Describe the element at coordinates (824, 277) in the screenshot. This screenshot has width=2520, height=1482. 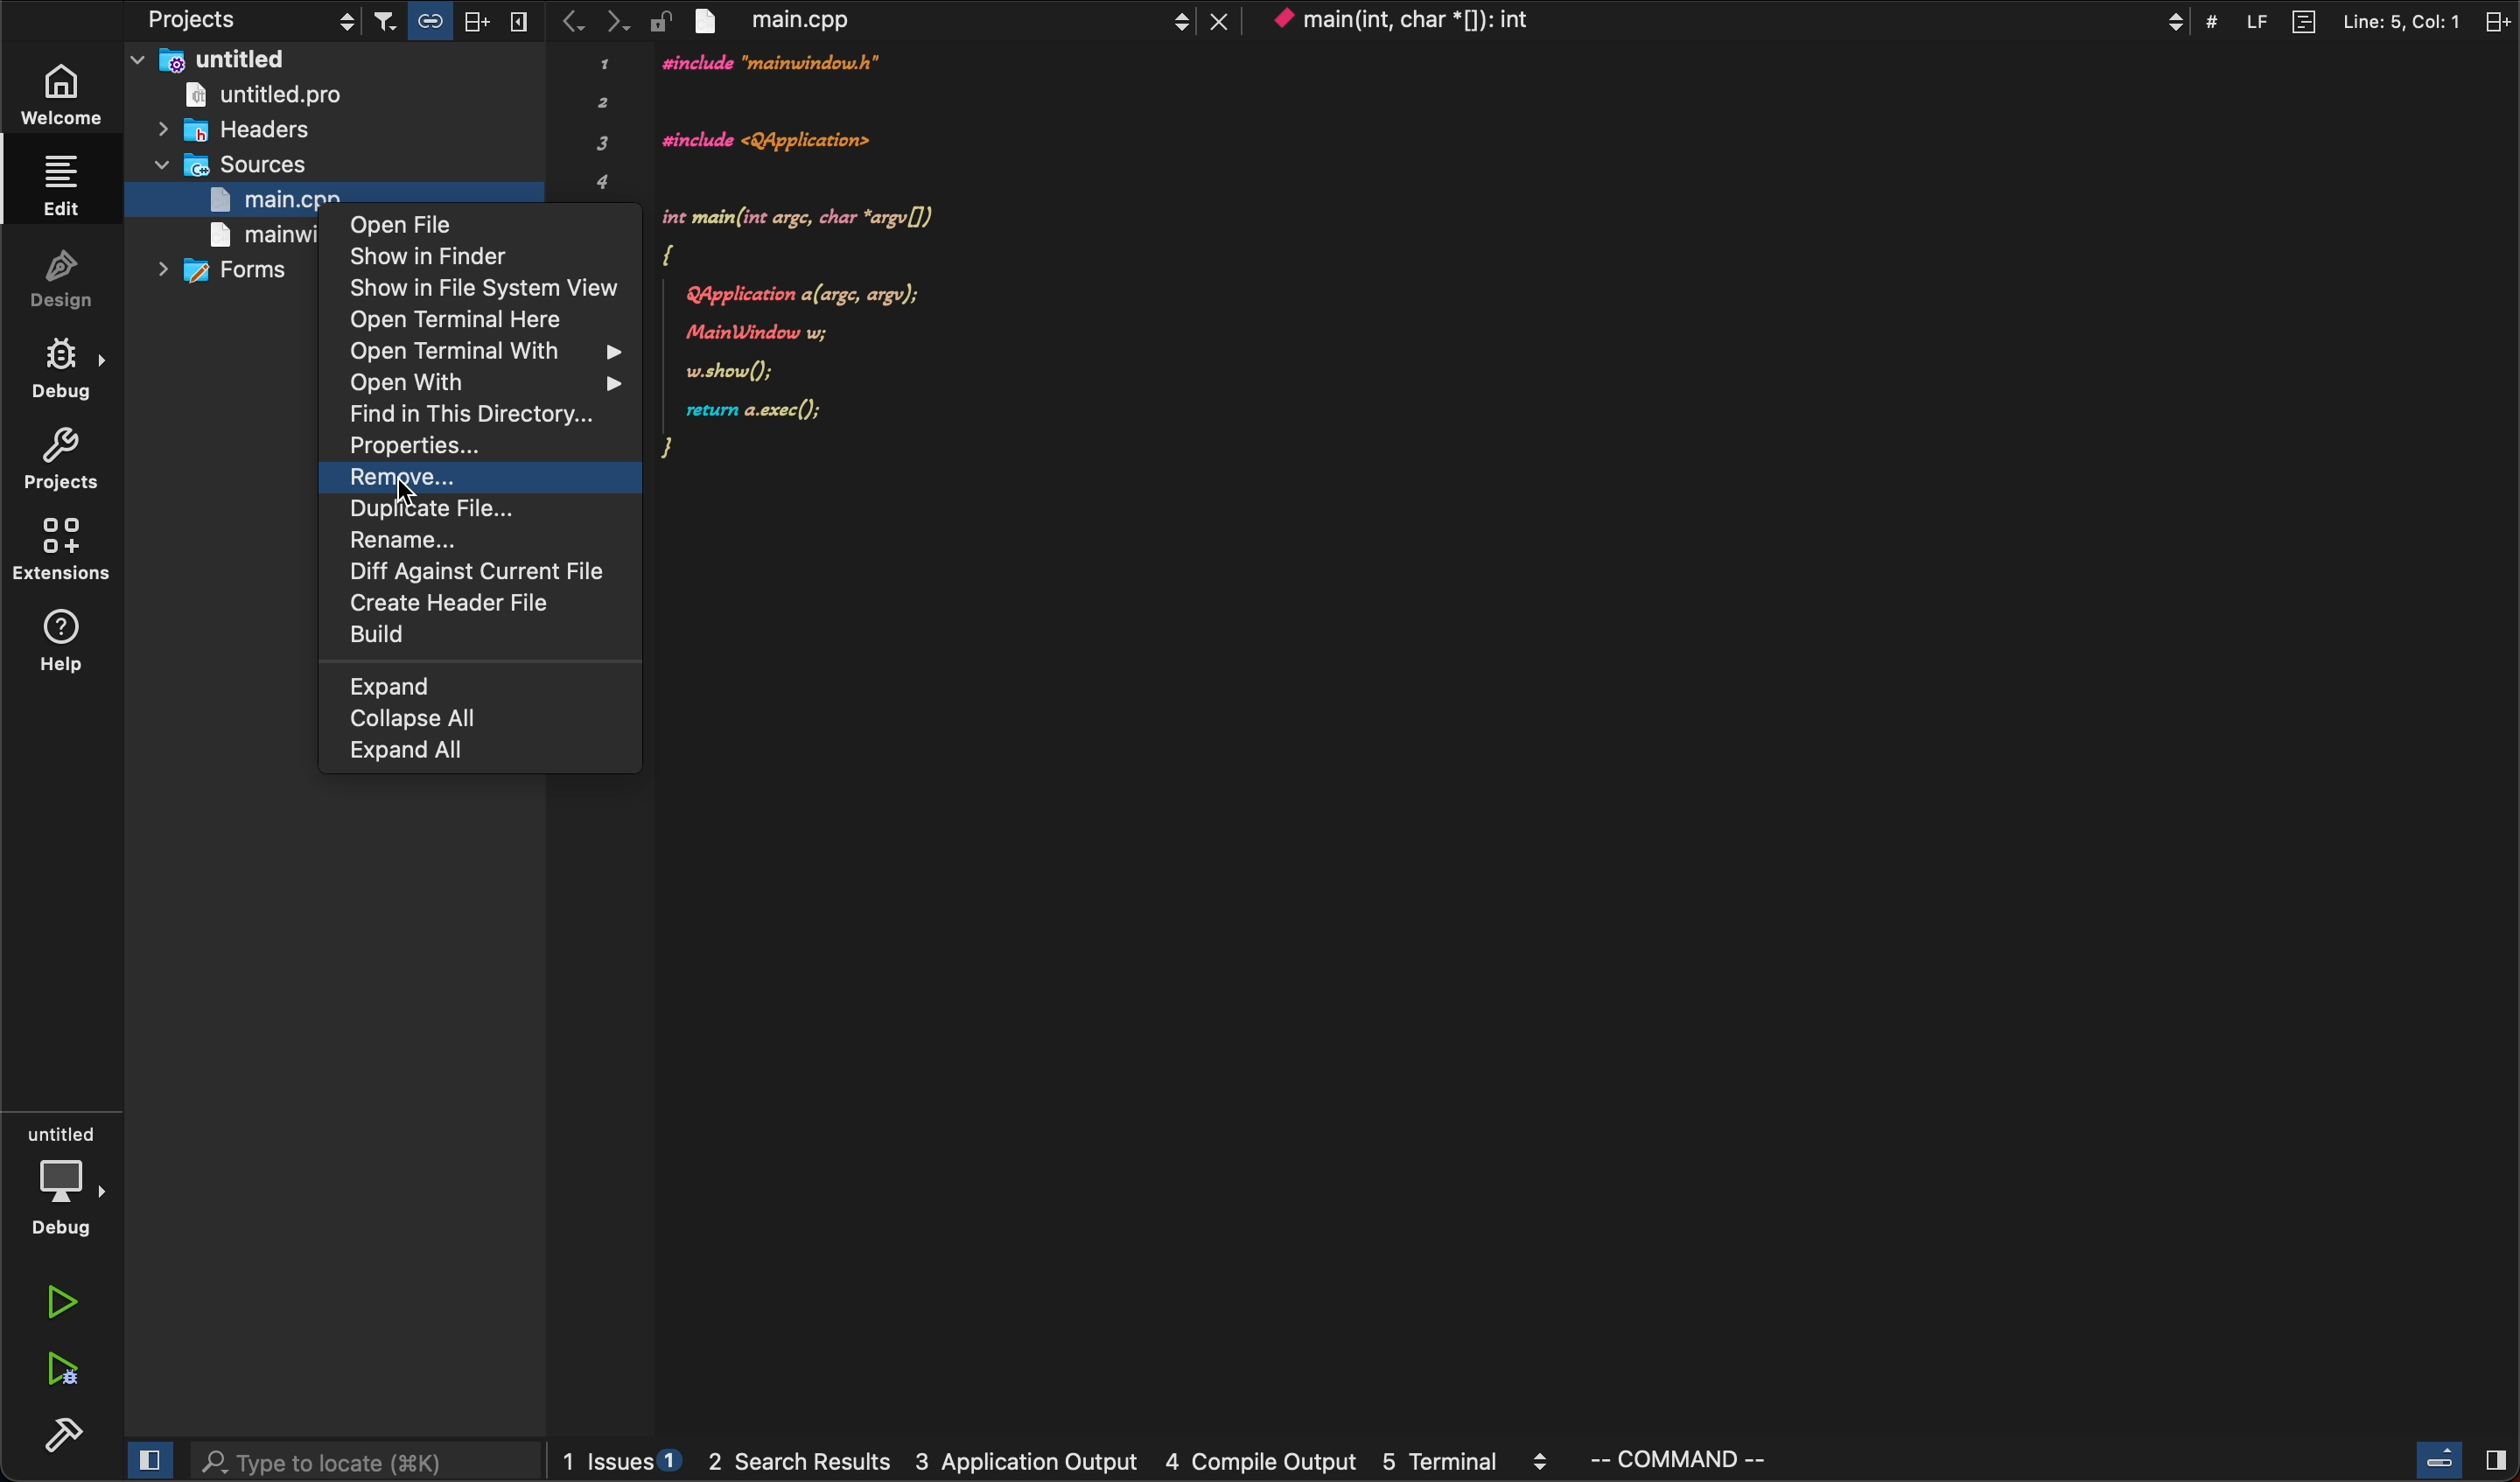
I see `code` at that location.